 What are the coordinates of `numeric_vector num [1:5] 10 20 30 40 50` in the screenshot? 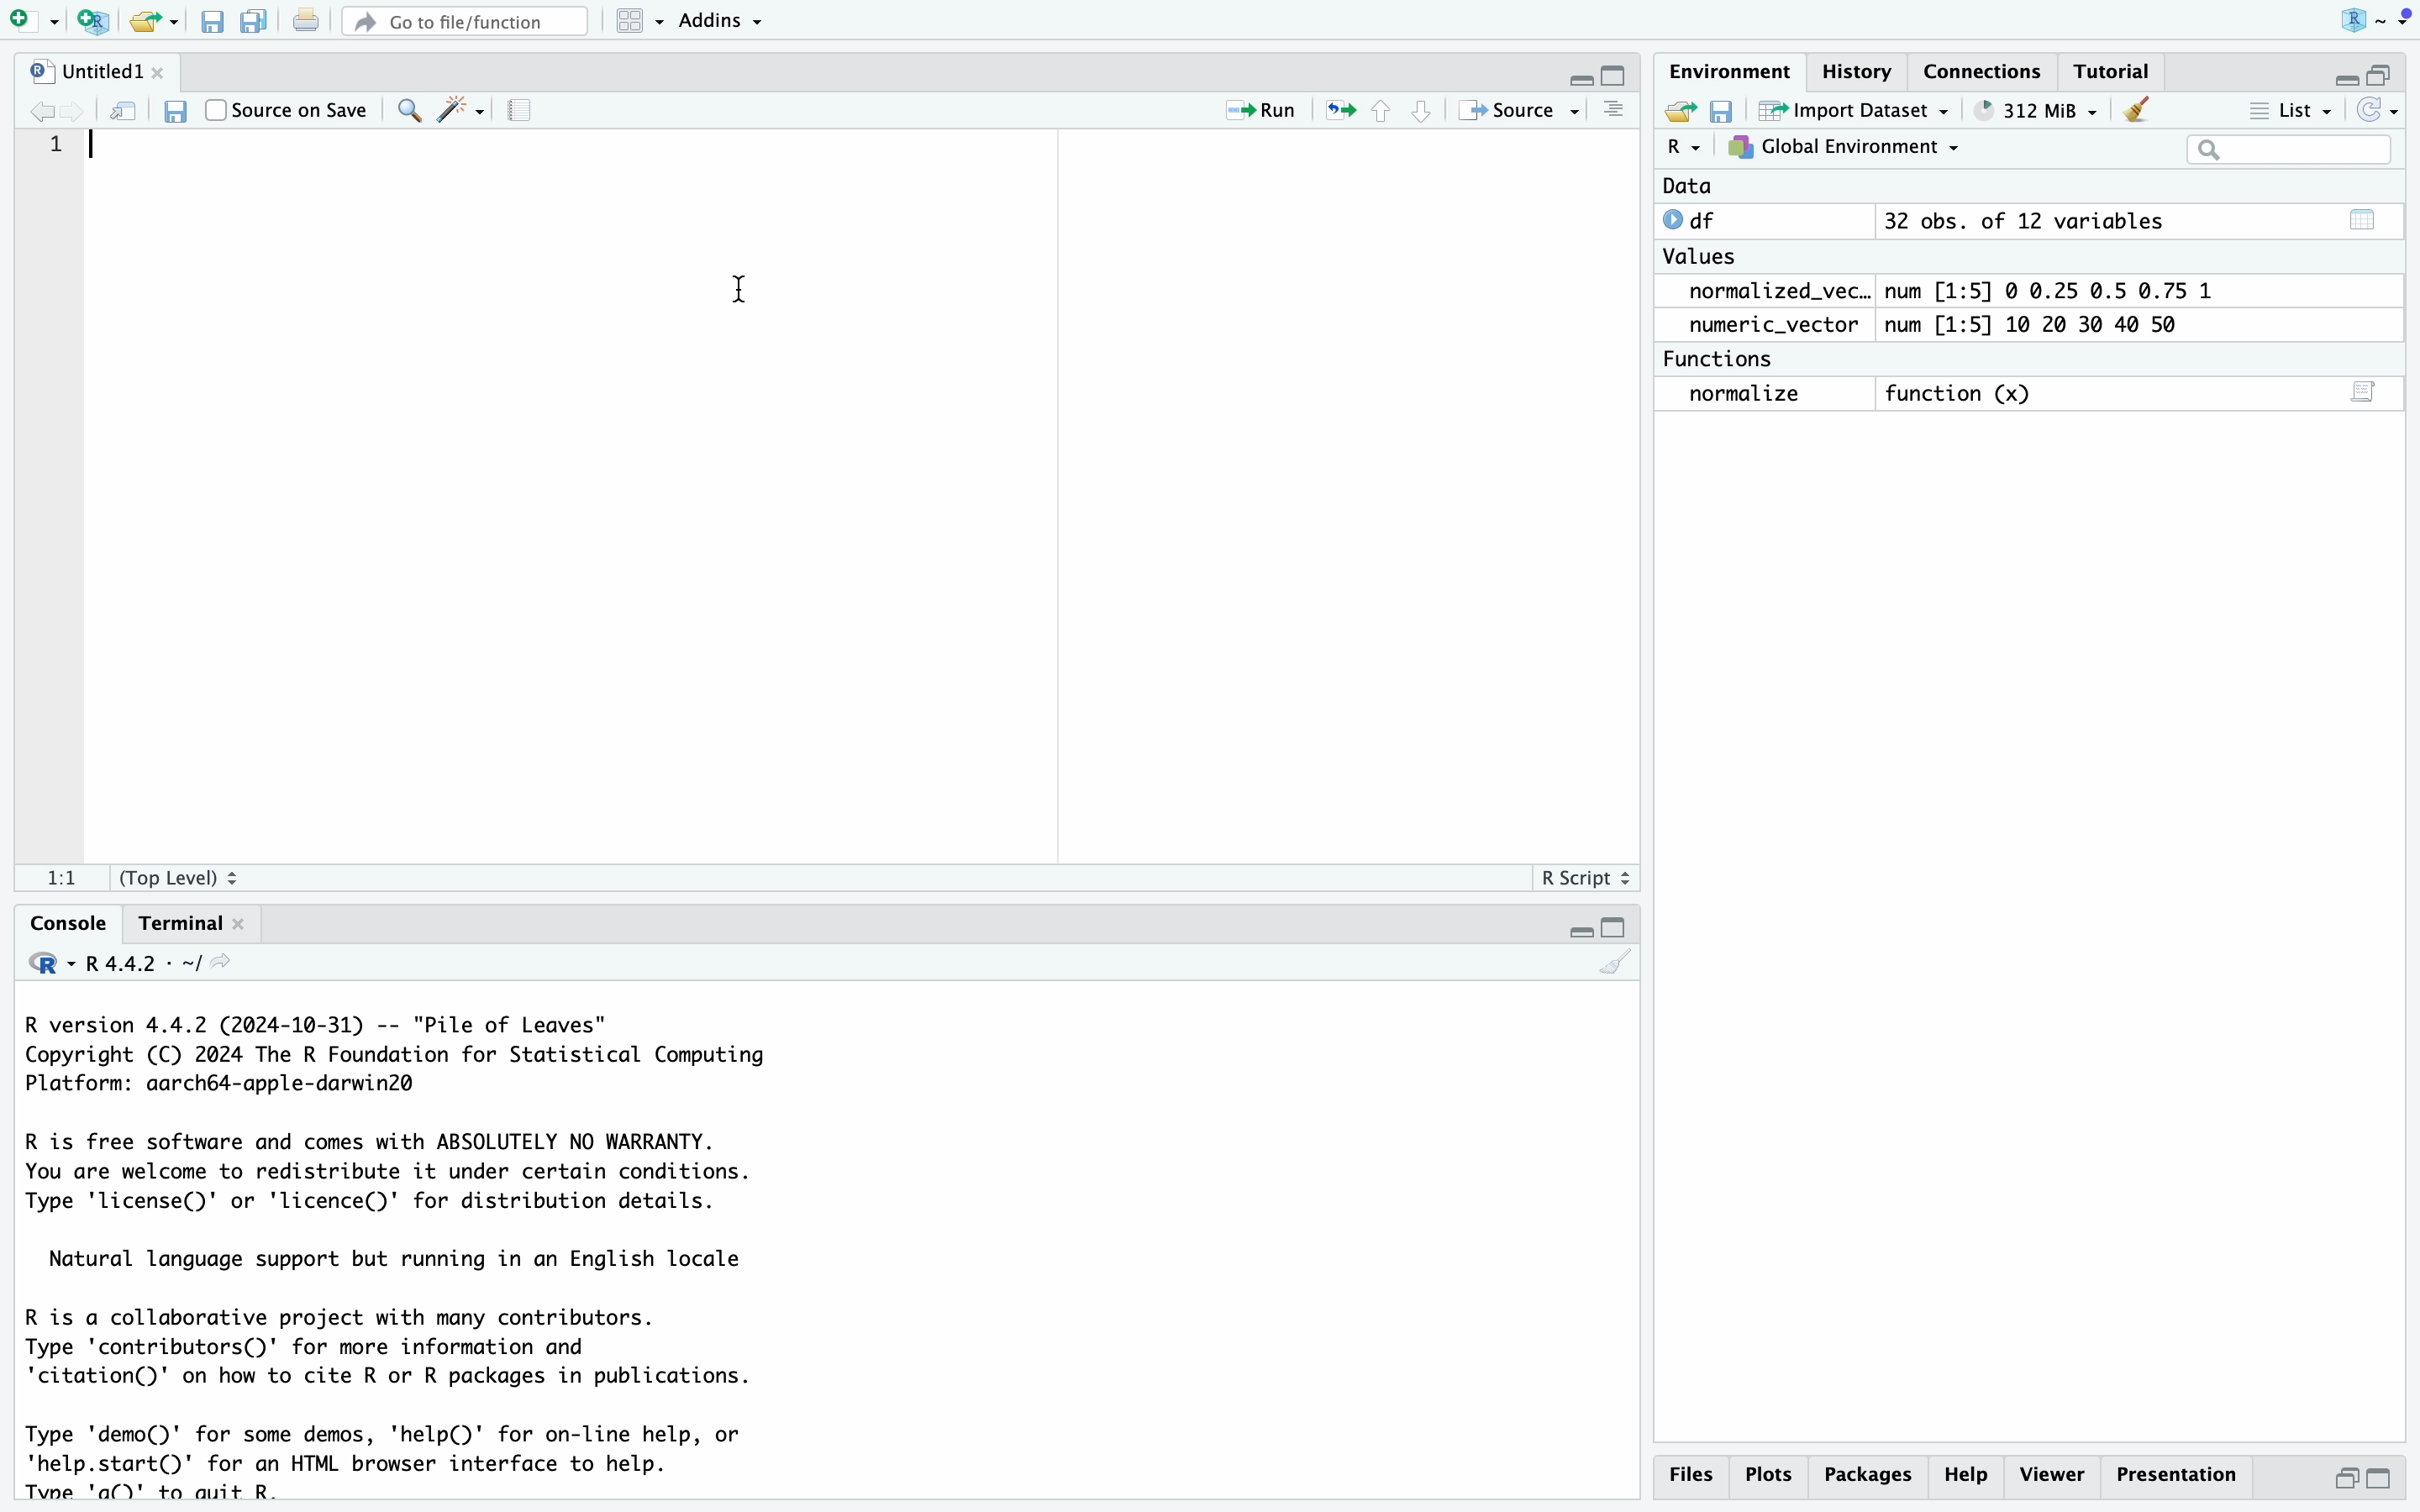 It's located at (1963, 326).